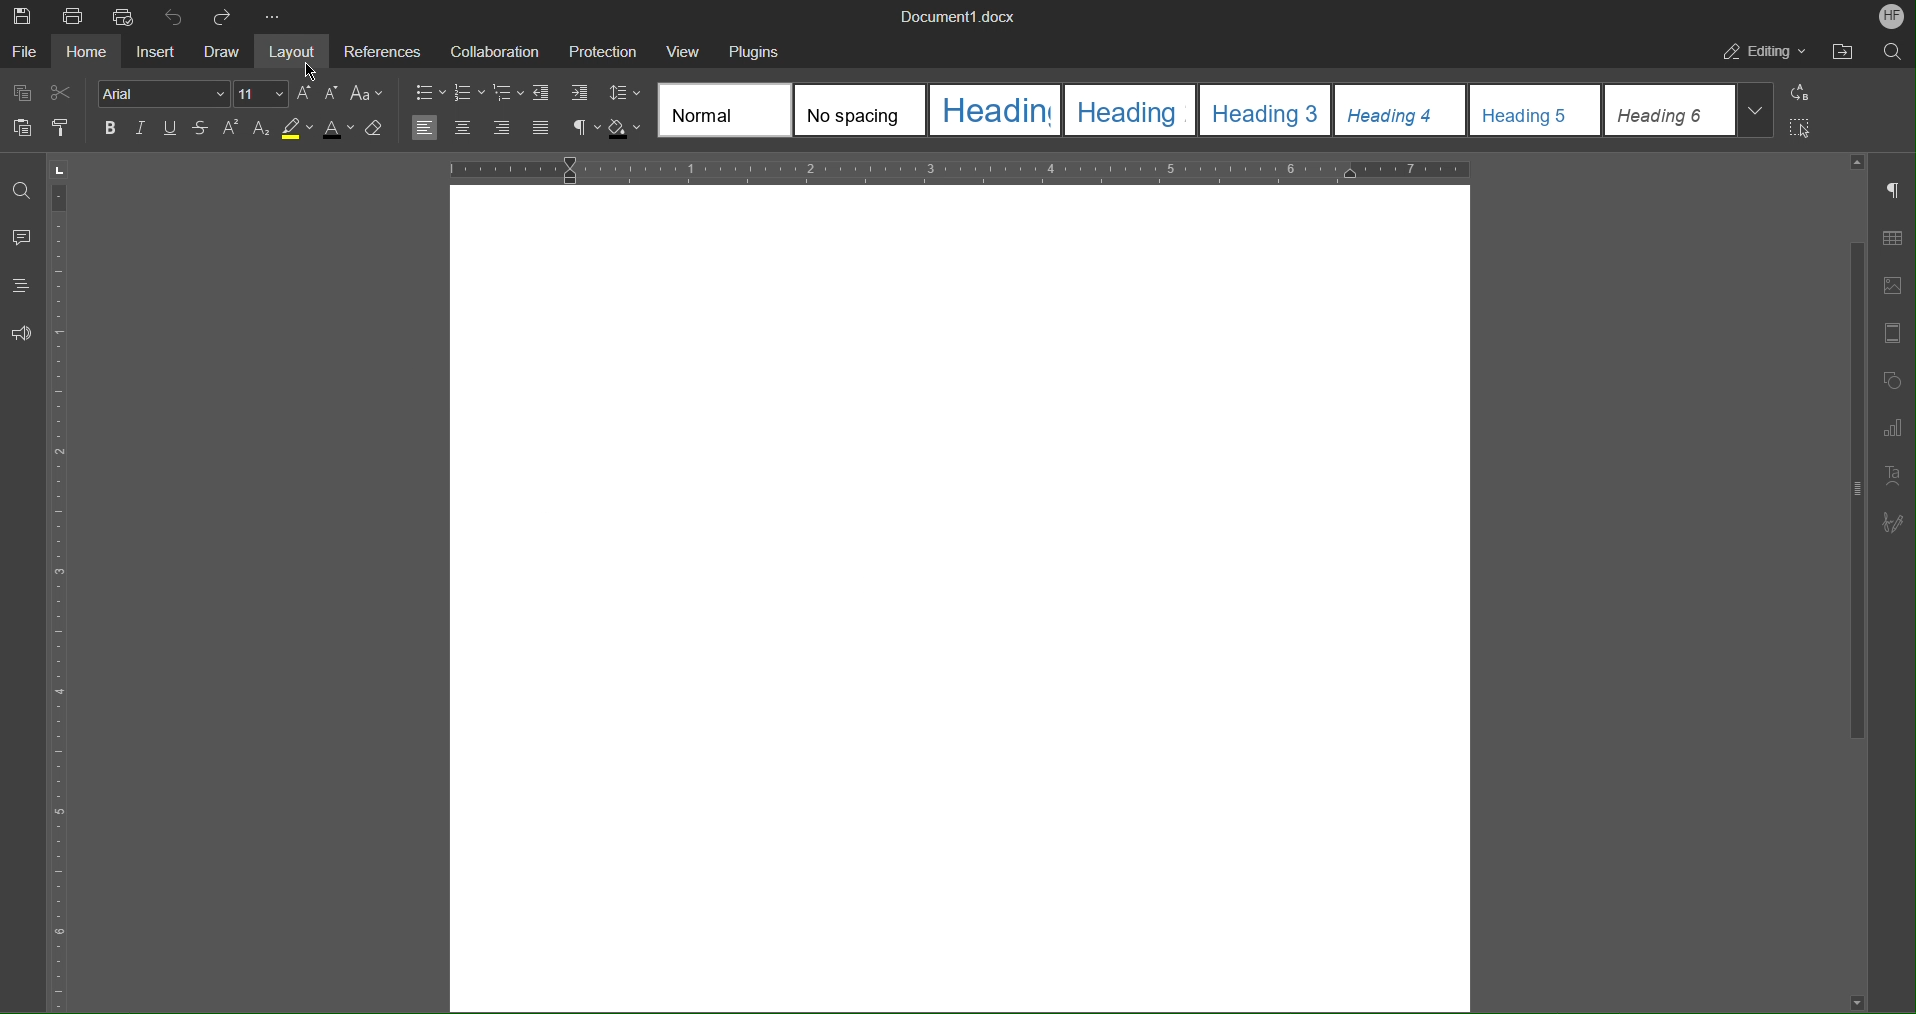 The height and width of the screenshot is (1014, 1916). Describe the element at coordinates (367, 95) in the screenshot. I see `Text case settings` at that location.